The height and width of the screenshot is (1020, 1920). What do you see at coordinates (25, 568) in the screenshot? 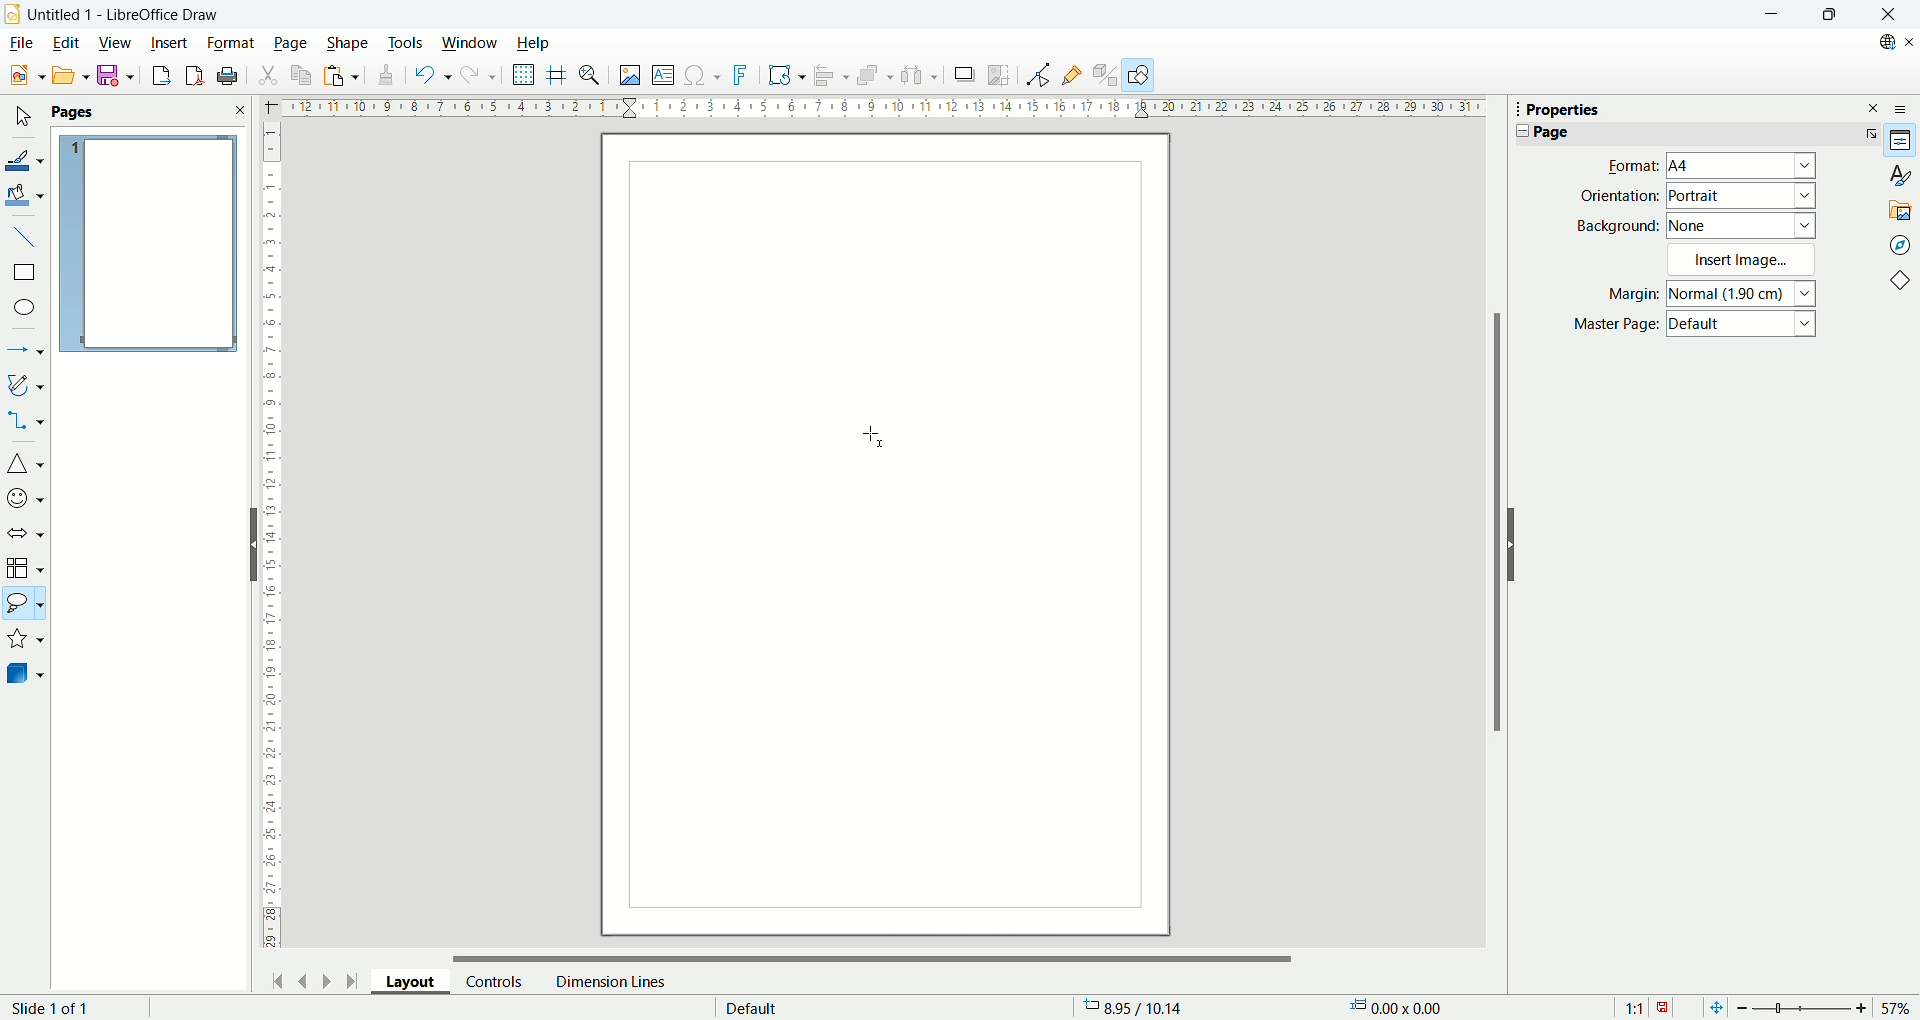
I see `flowchart` at bounding box center [25, 568].